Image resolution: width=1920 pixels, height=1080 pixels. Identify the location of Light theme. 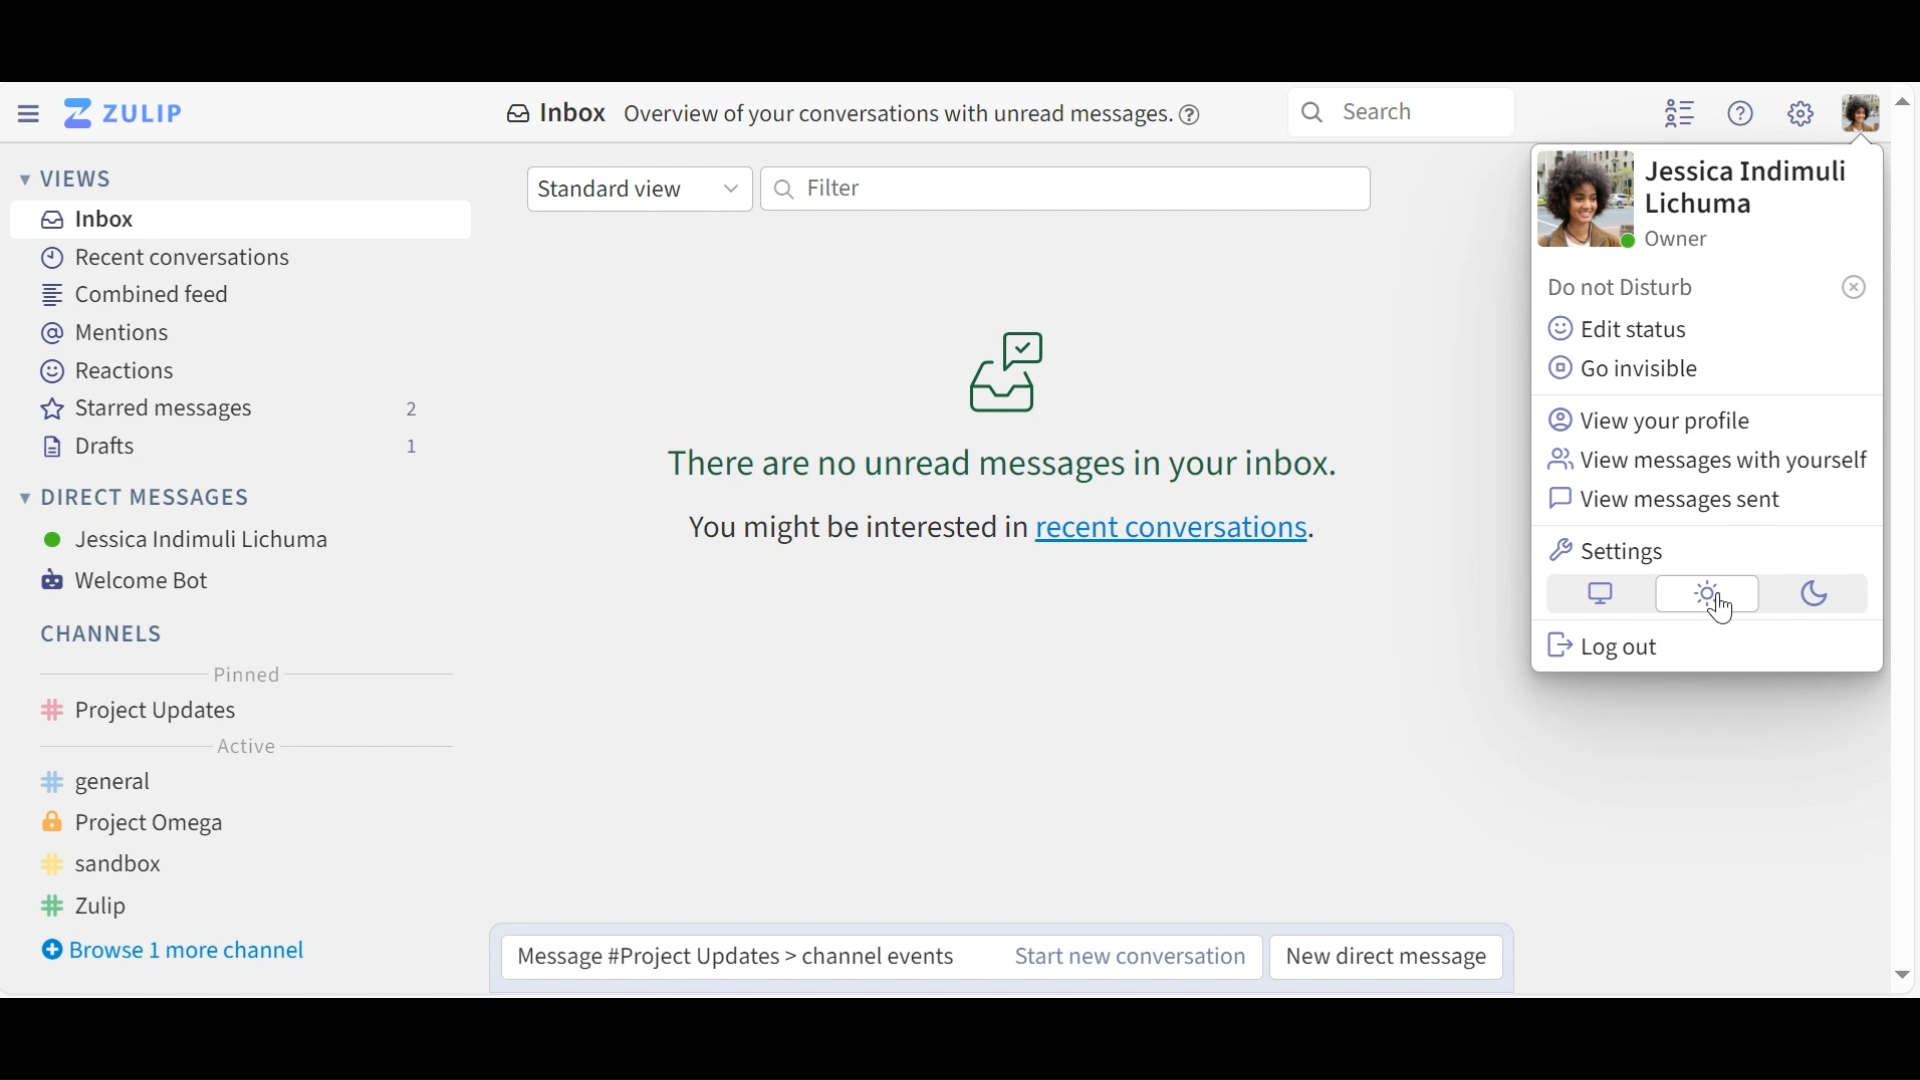
(1707, 595).